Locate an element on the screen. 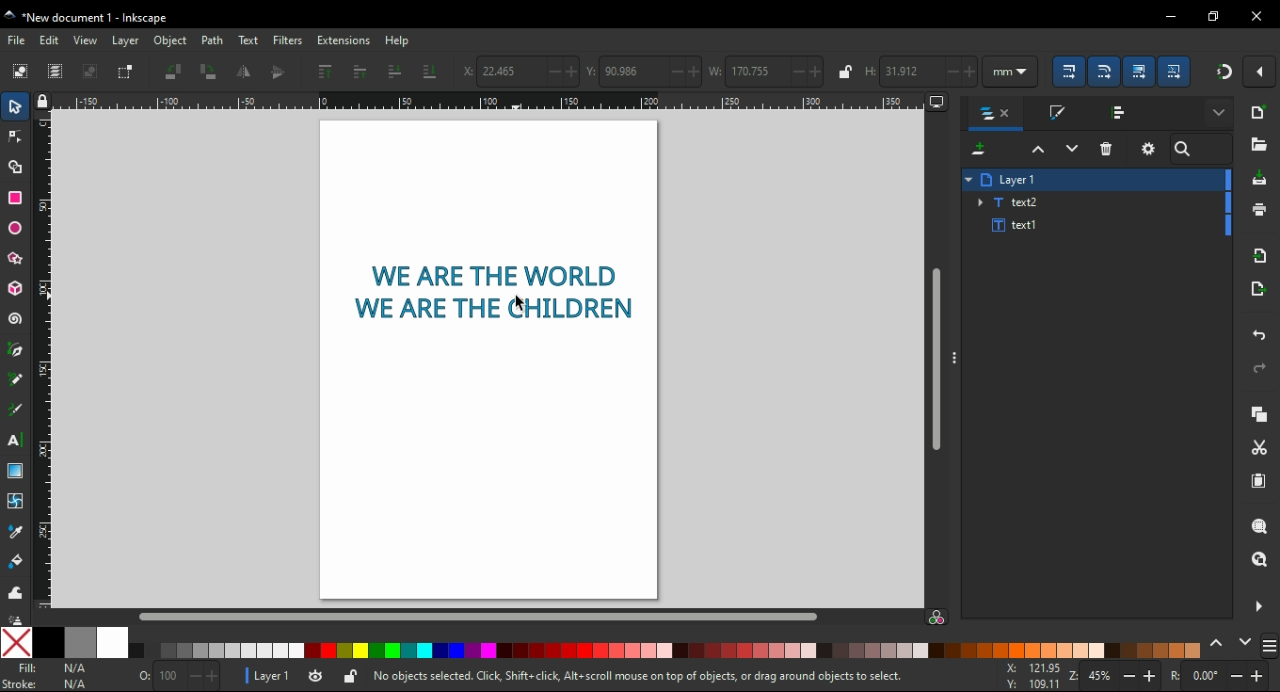 This screenshot has width=1280, height=692. copy is located at coordinates (1256, 413).